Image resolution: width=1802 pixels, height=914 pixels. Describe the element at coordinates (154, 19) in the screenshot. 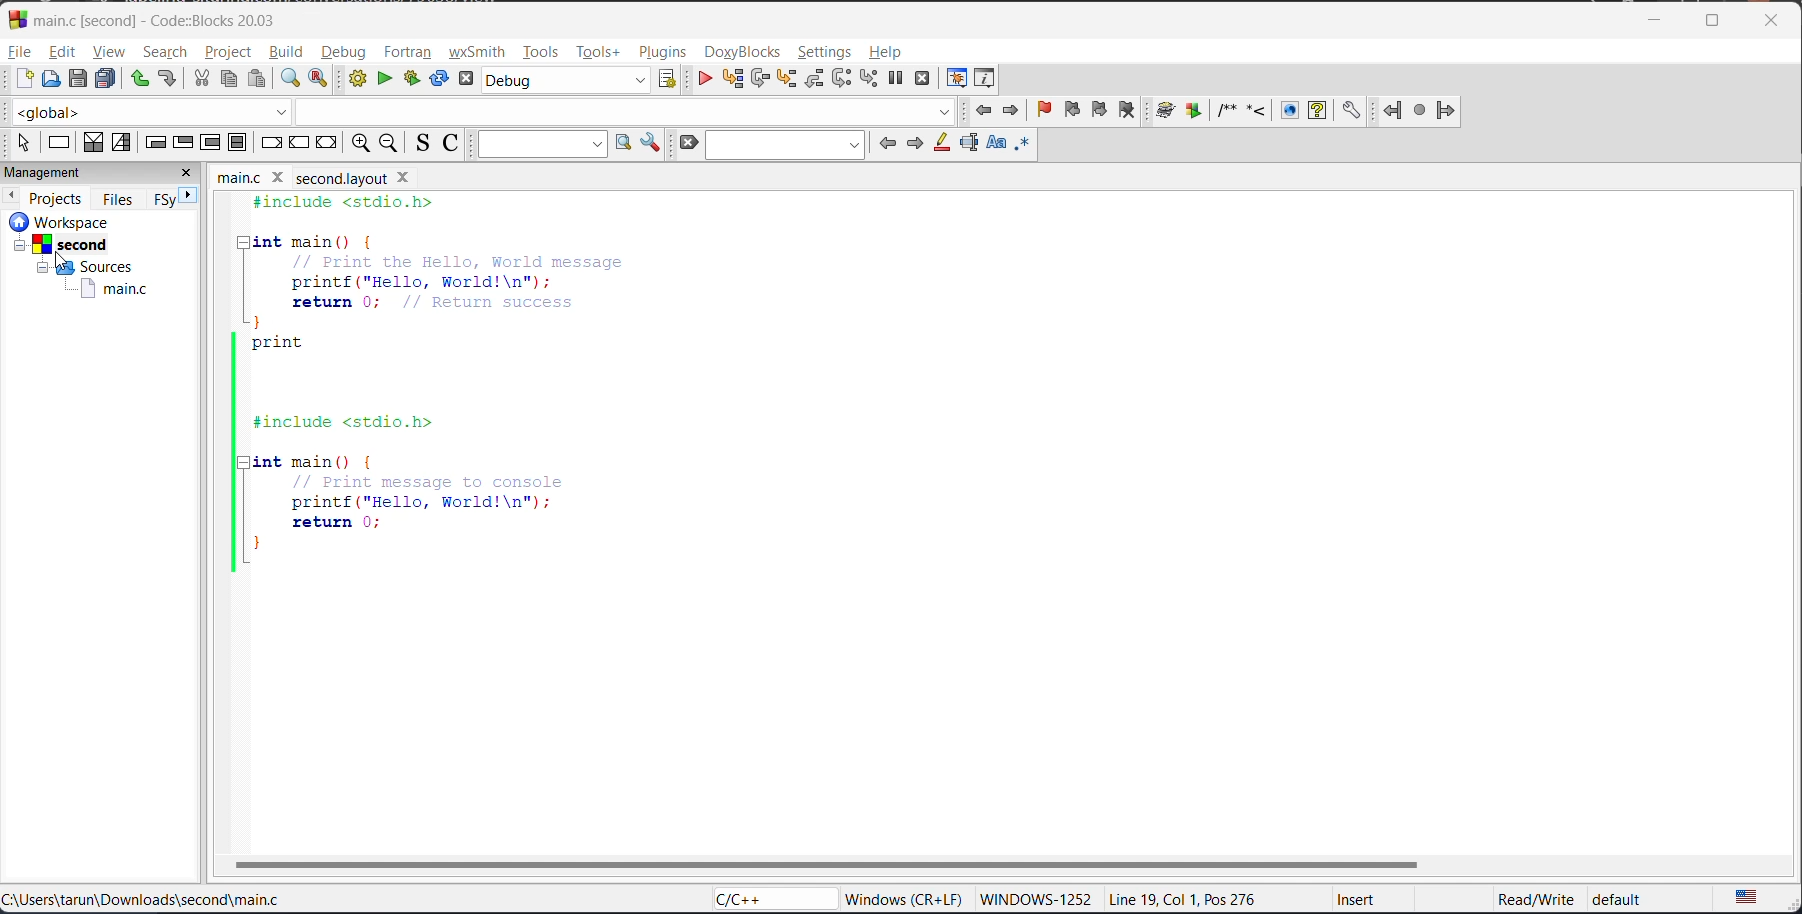

I see `app name and file name` at that location.